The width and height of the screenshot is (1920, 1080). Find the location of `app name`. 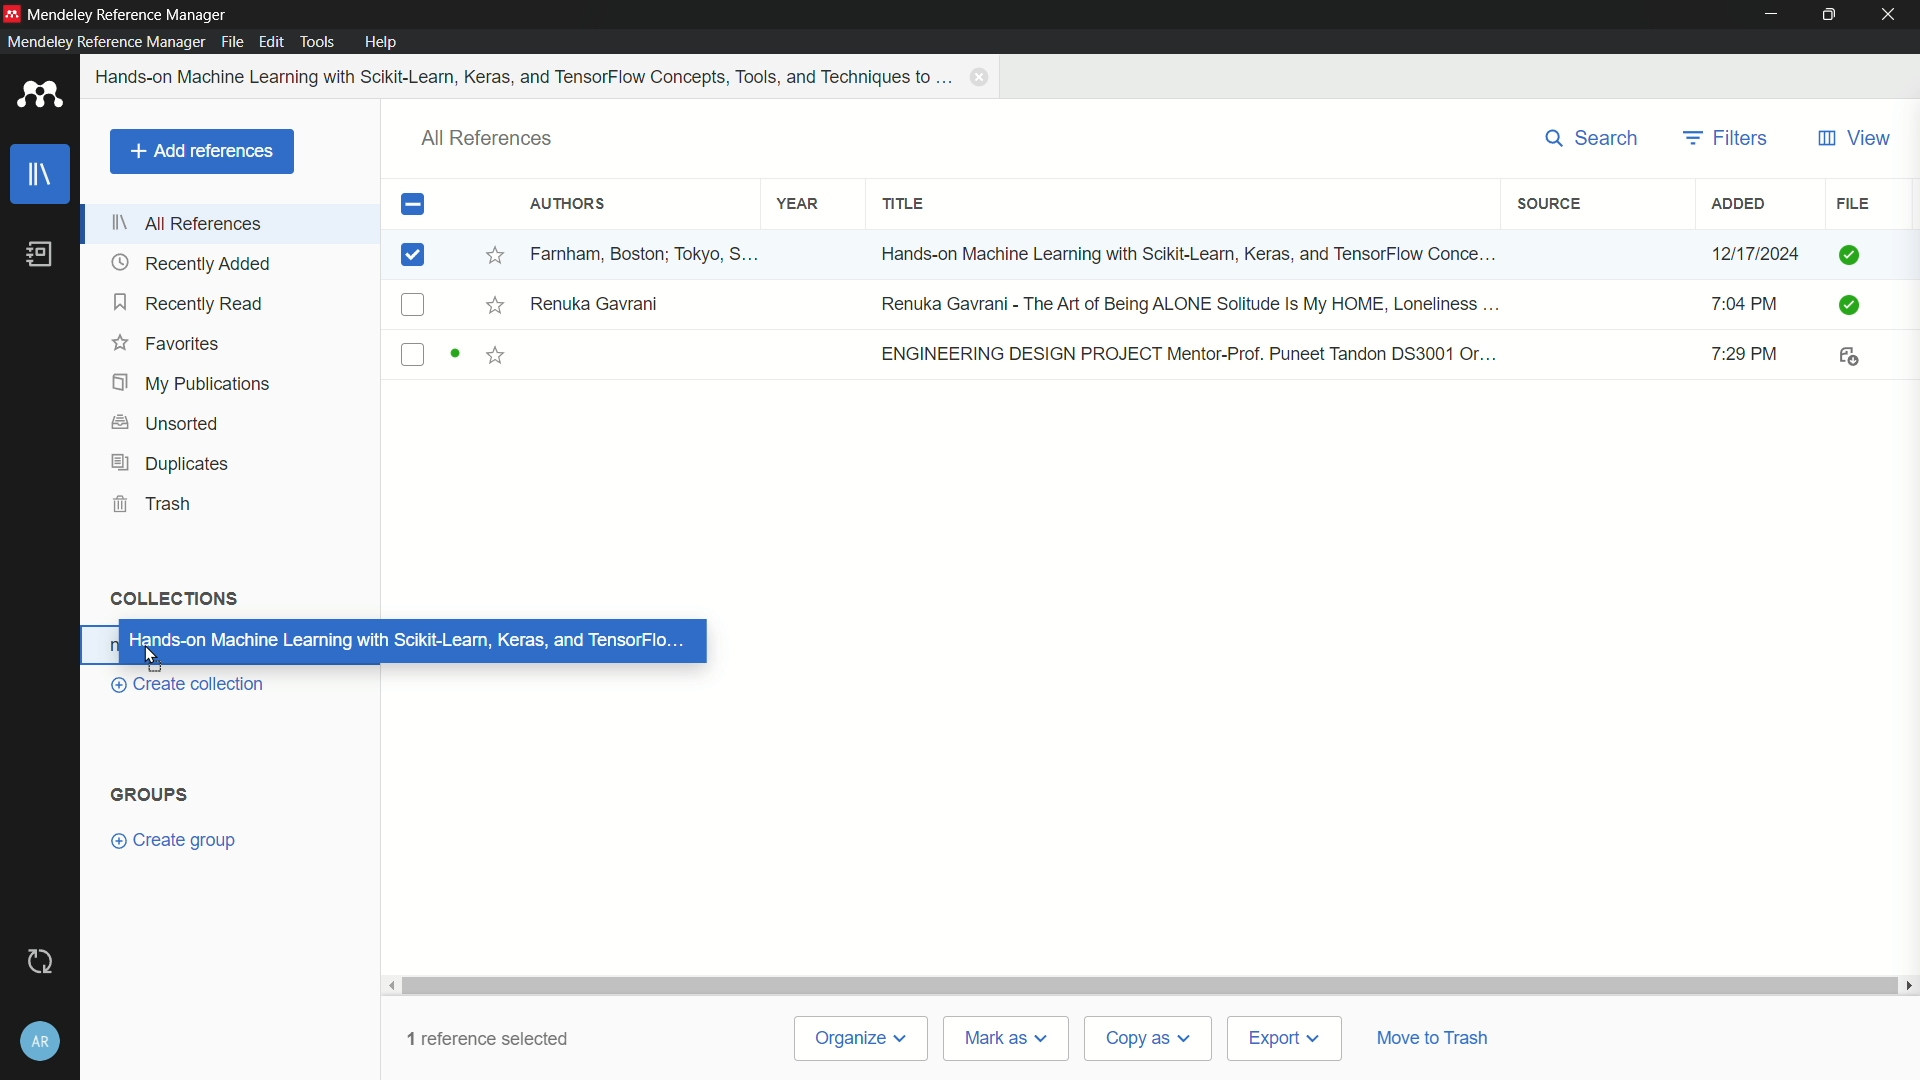

app name is located at coordinates (129, 15).